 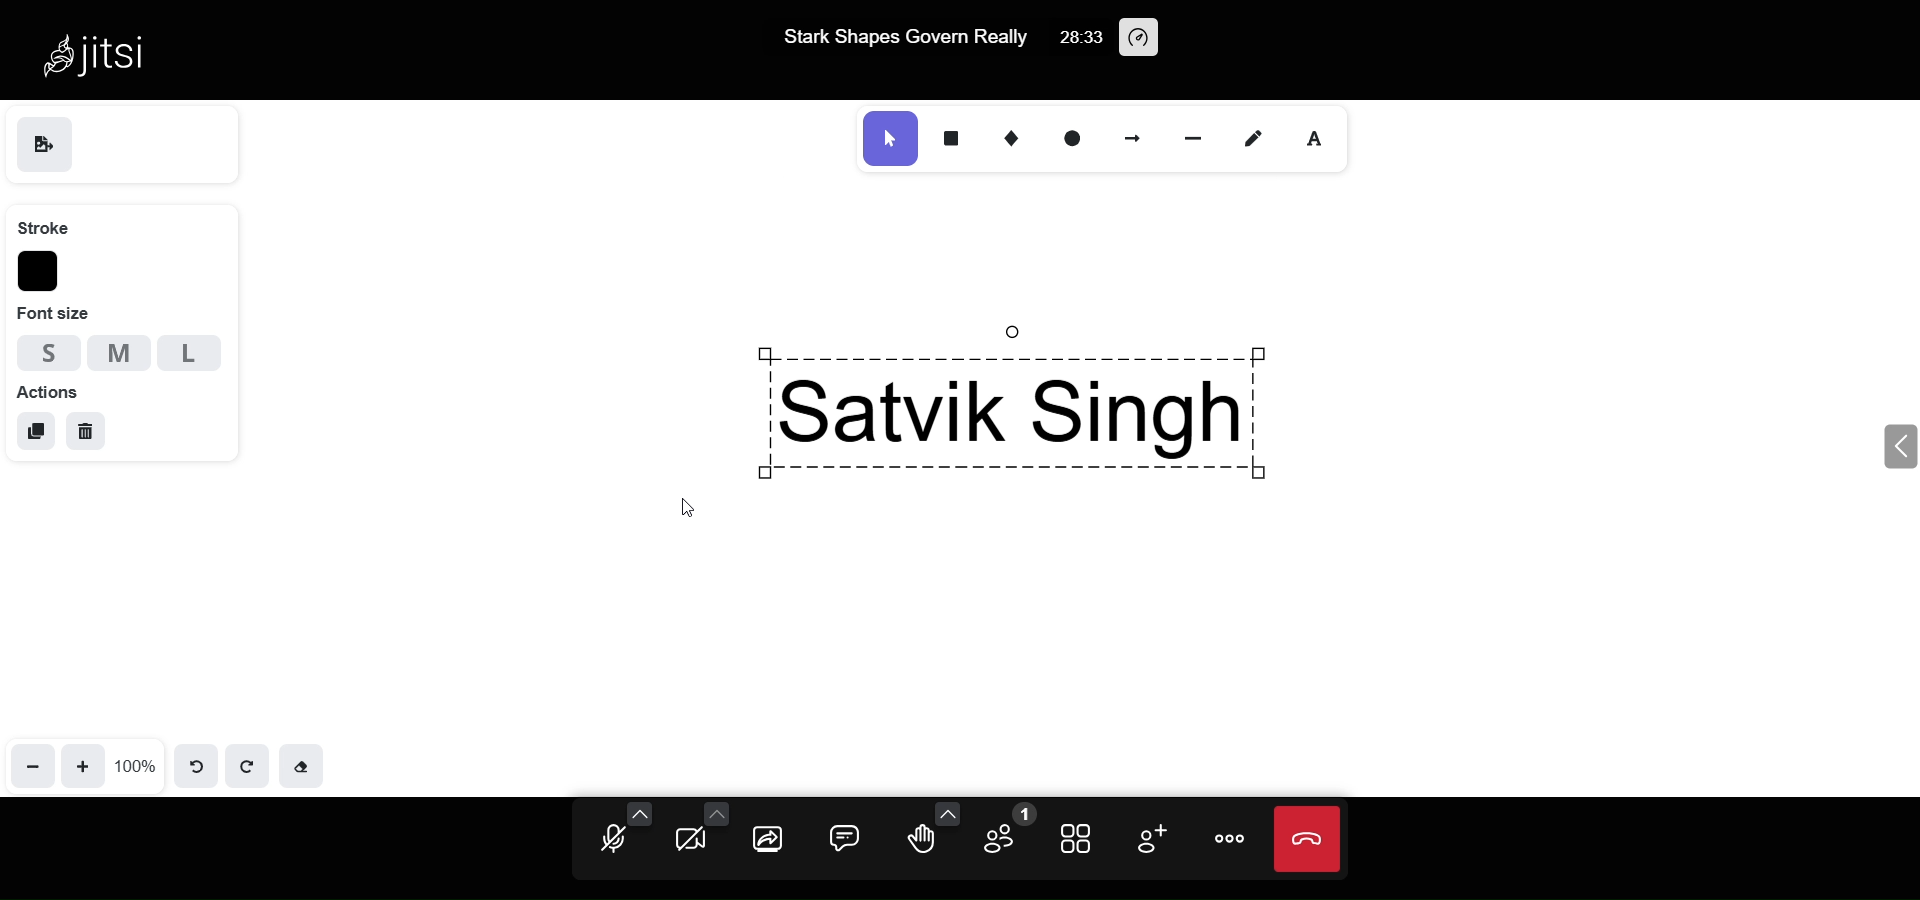 I want to click on more, so click(x=1232, y=841).